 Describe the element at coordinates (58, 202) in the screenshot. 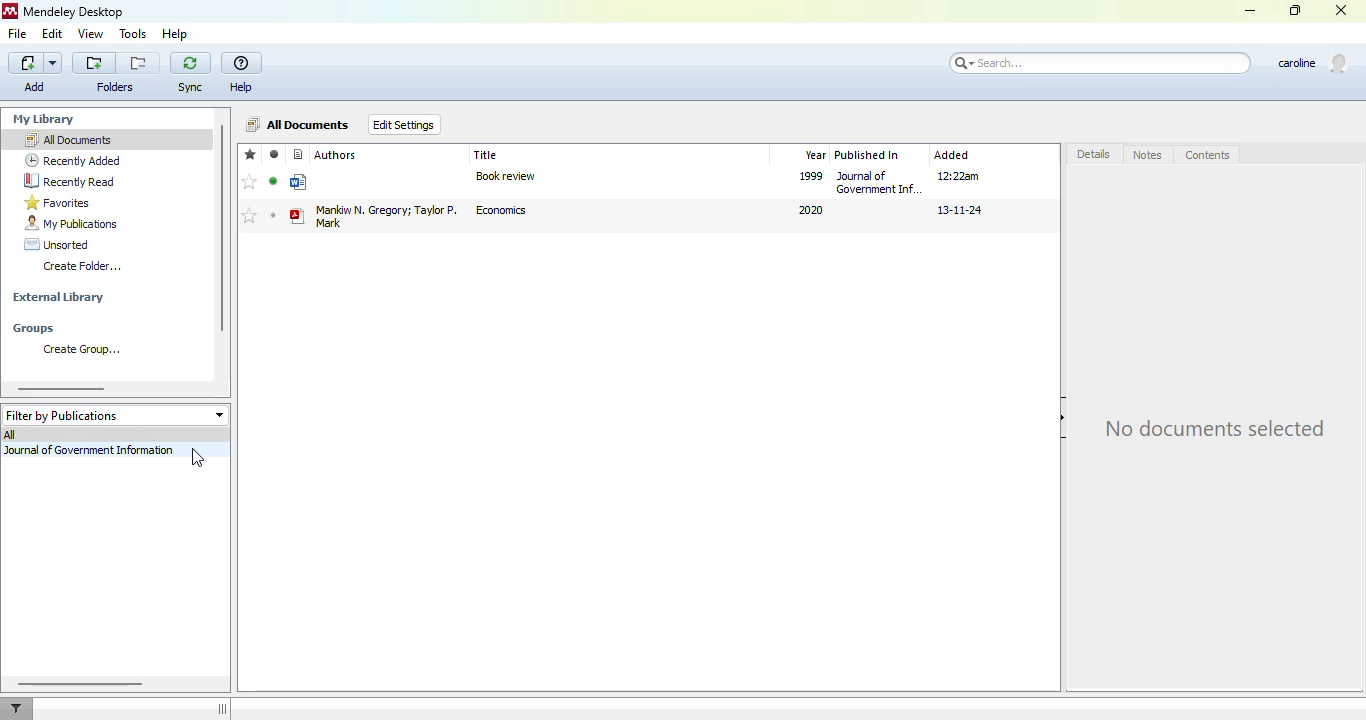

I see `favorites` at that location.